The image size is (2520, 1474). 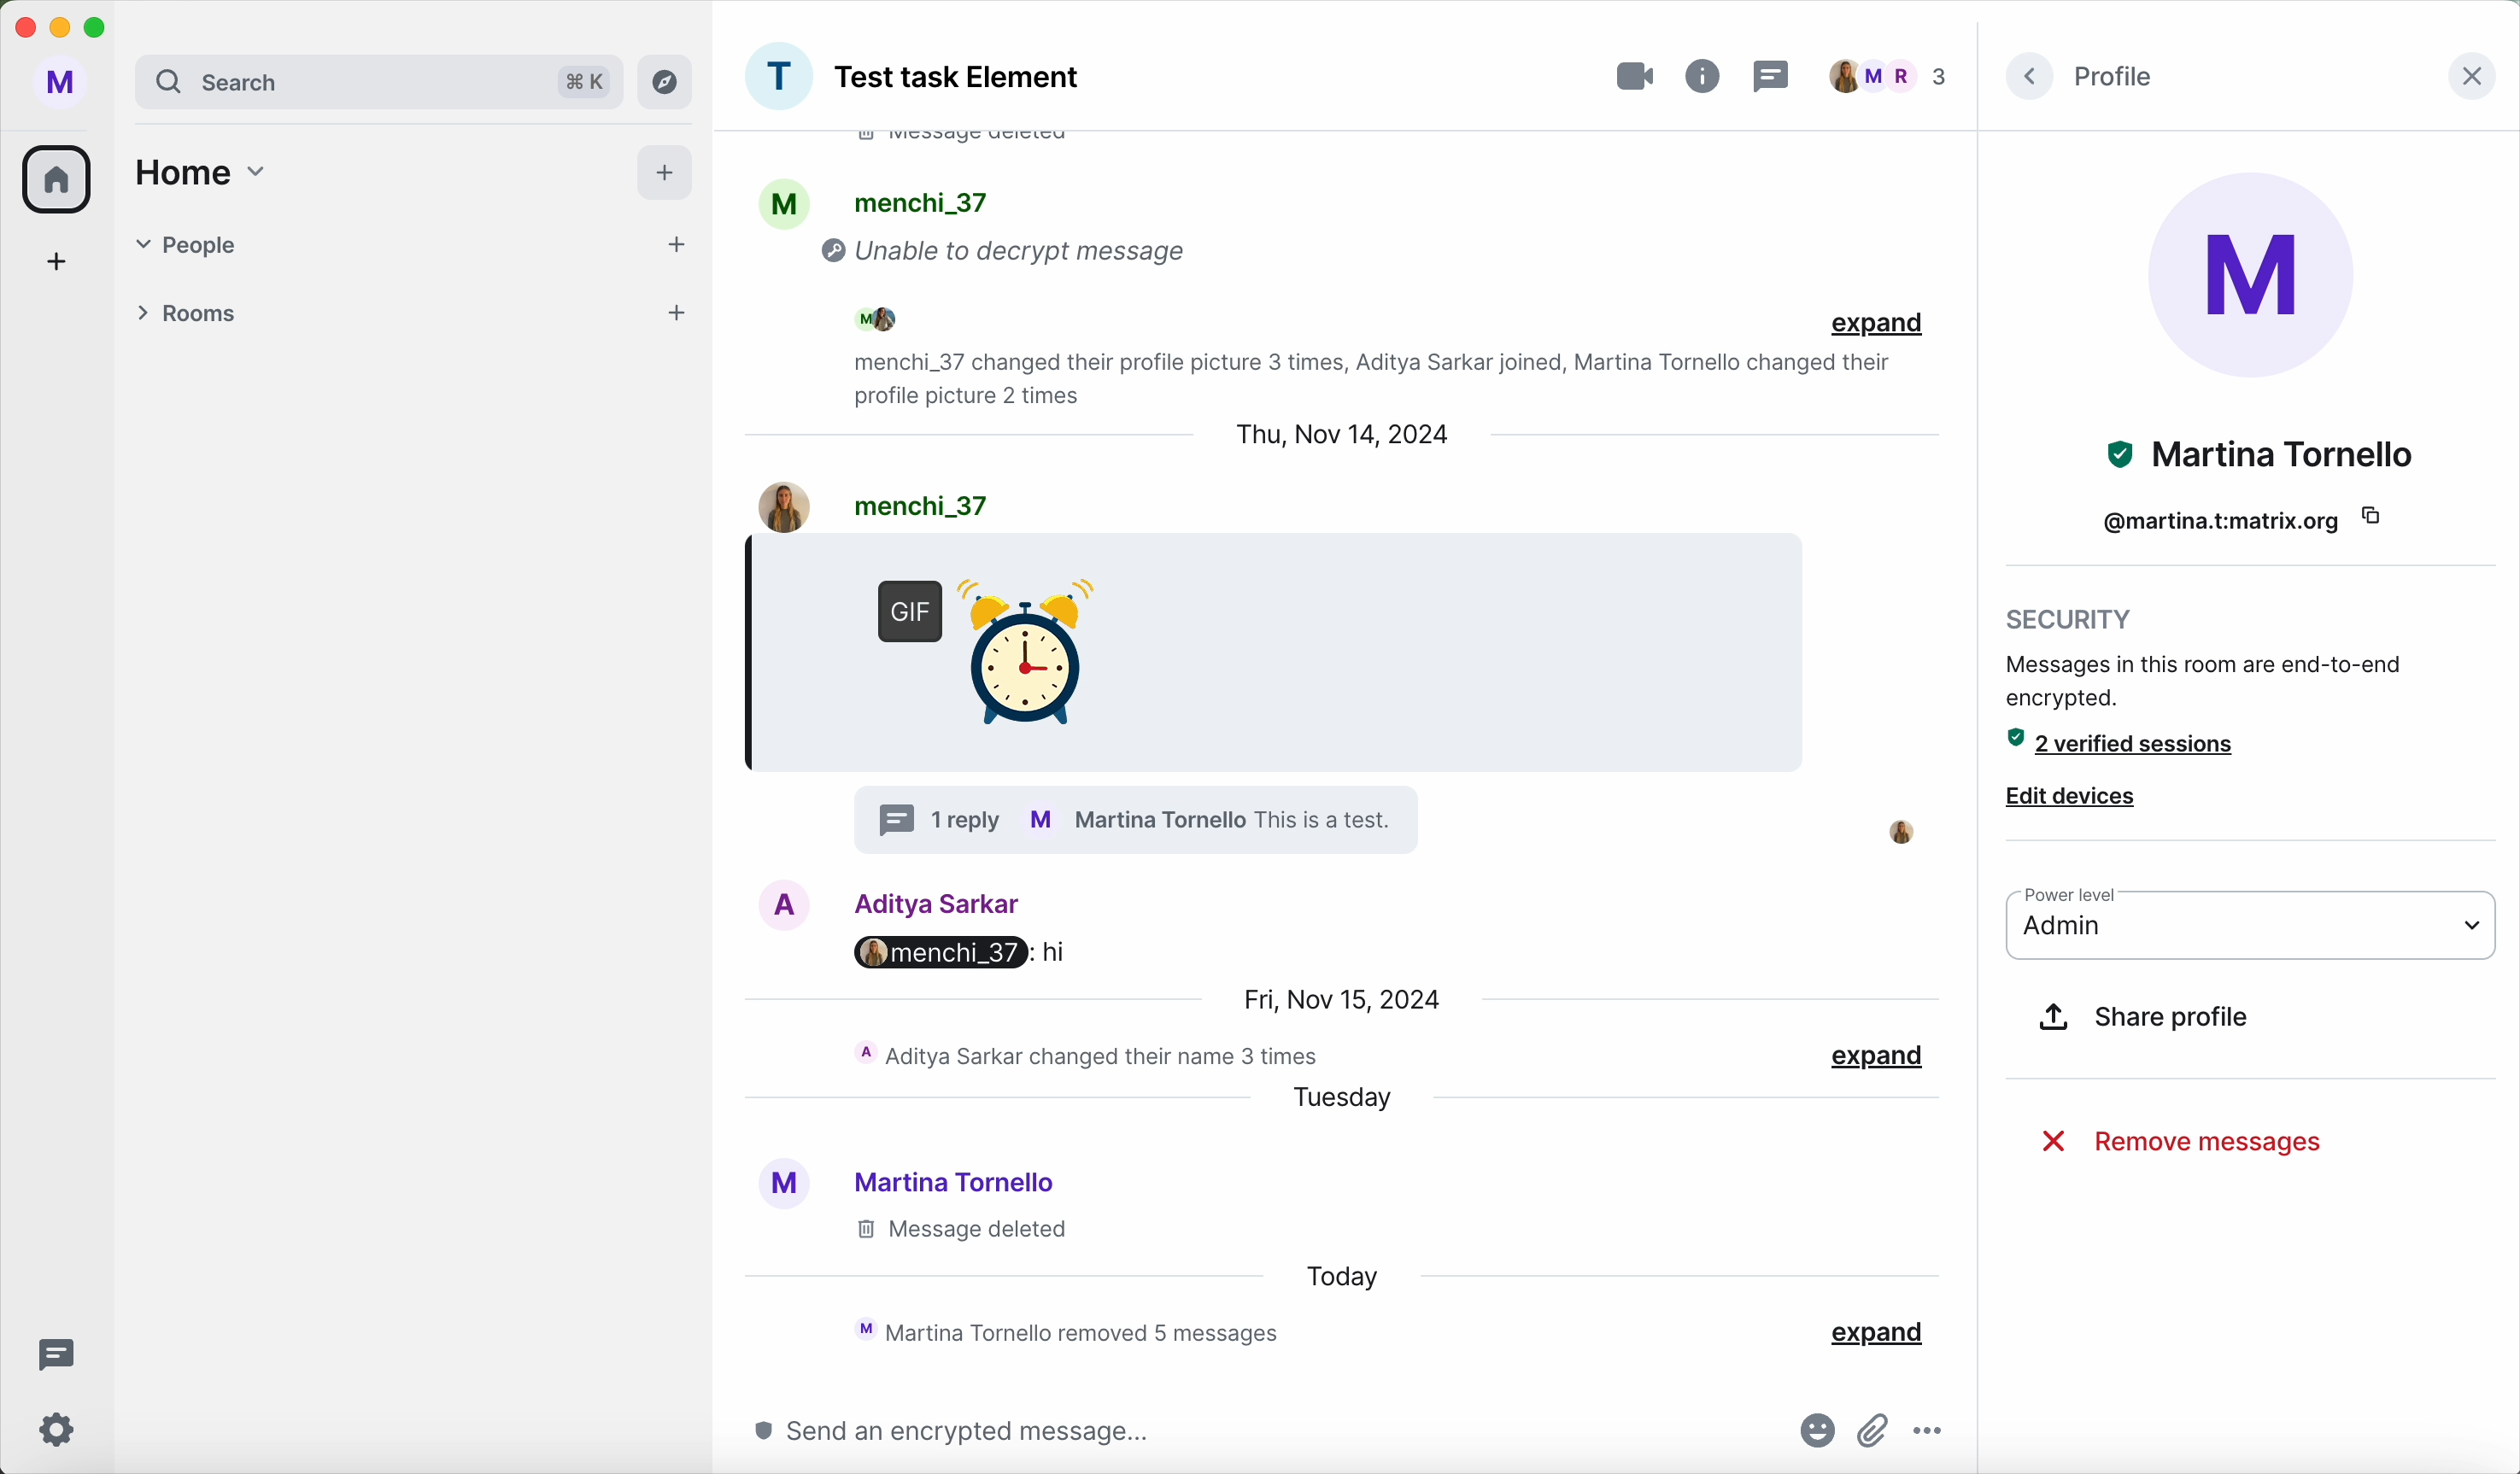 What do you see at coordinates (348, 240) in the screenshot?
I see `people` at bounding box center [348, 240].